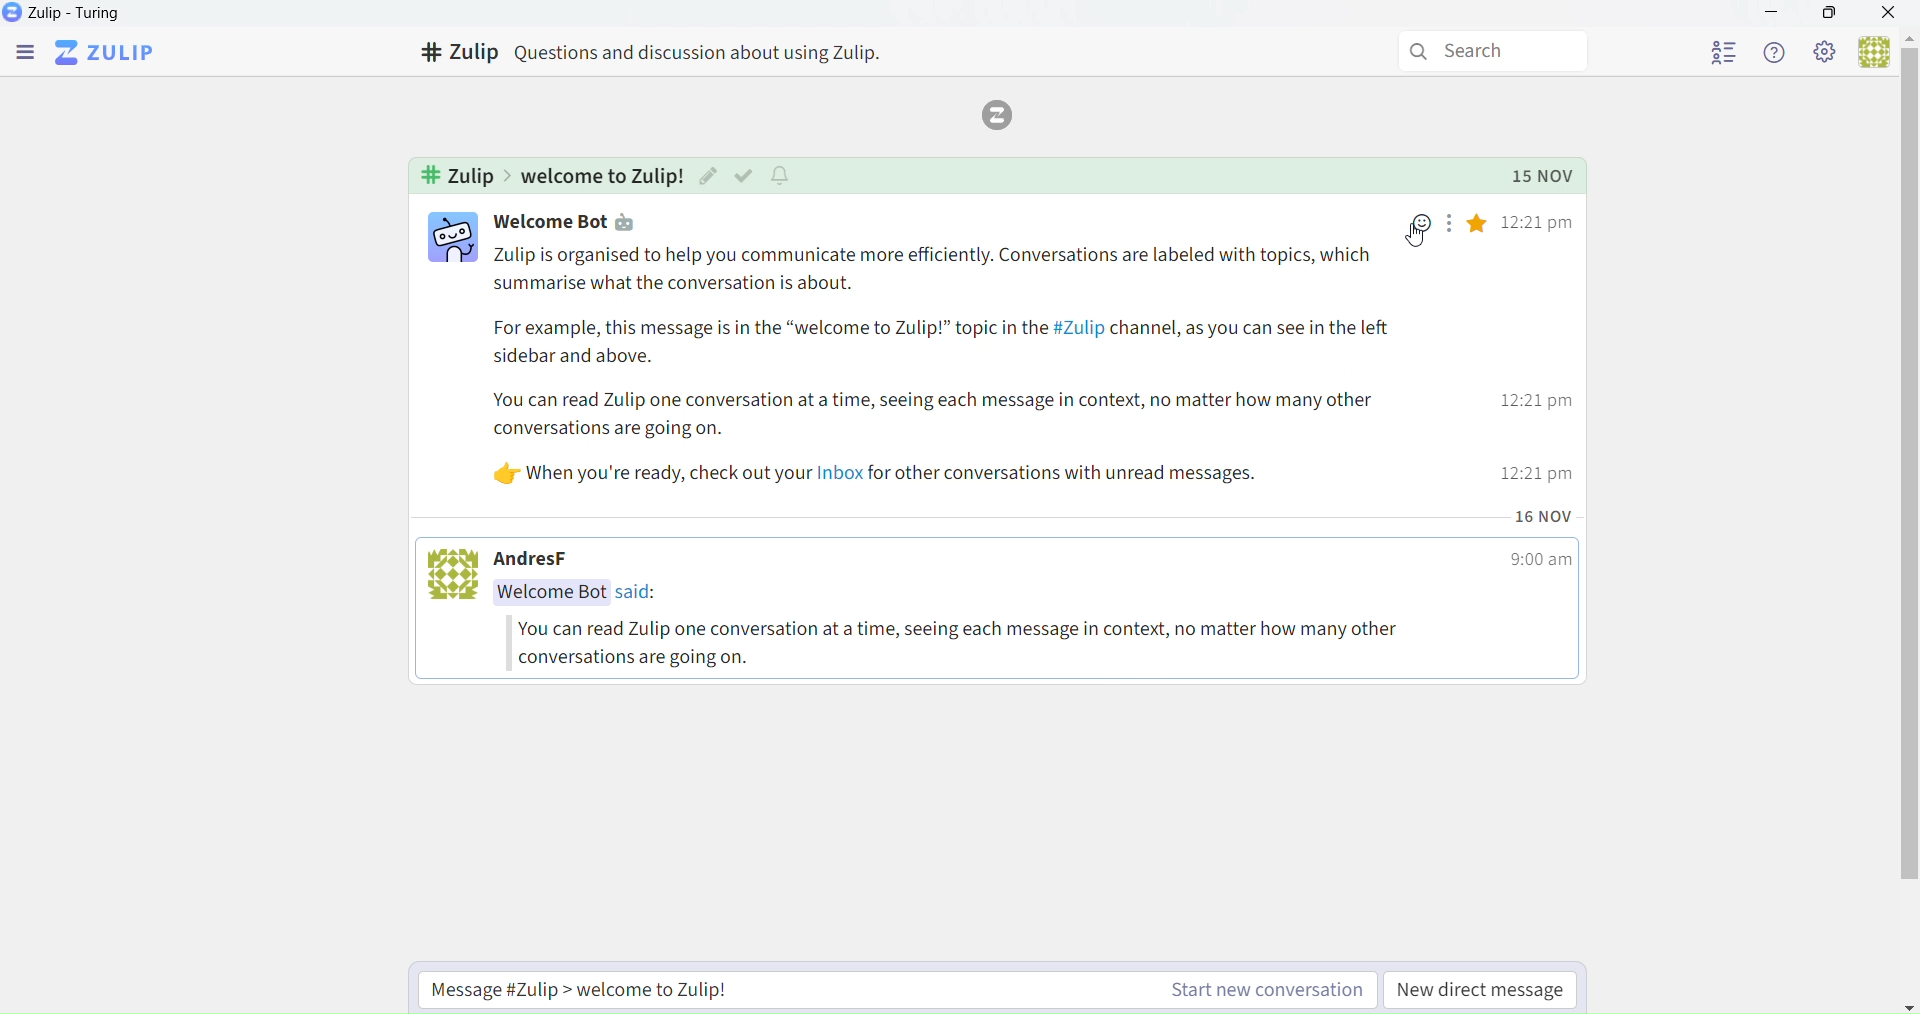 The image size is (1920, 1014). Describe the element at coordinates (1704, 54) in the screenshot. I see `User list` at that location.